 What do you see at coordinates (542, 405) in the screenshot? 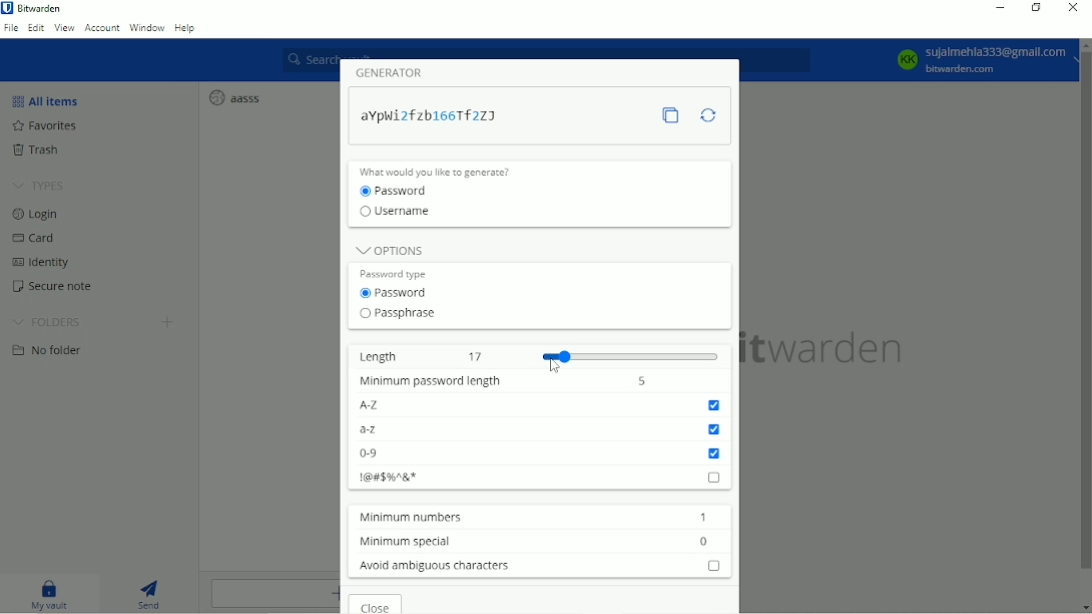
I see `A-Z` at bounding box center [542, 405].